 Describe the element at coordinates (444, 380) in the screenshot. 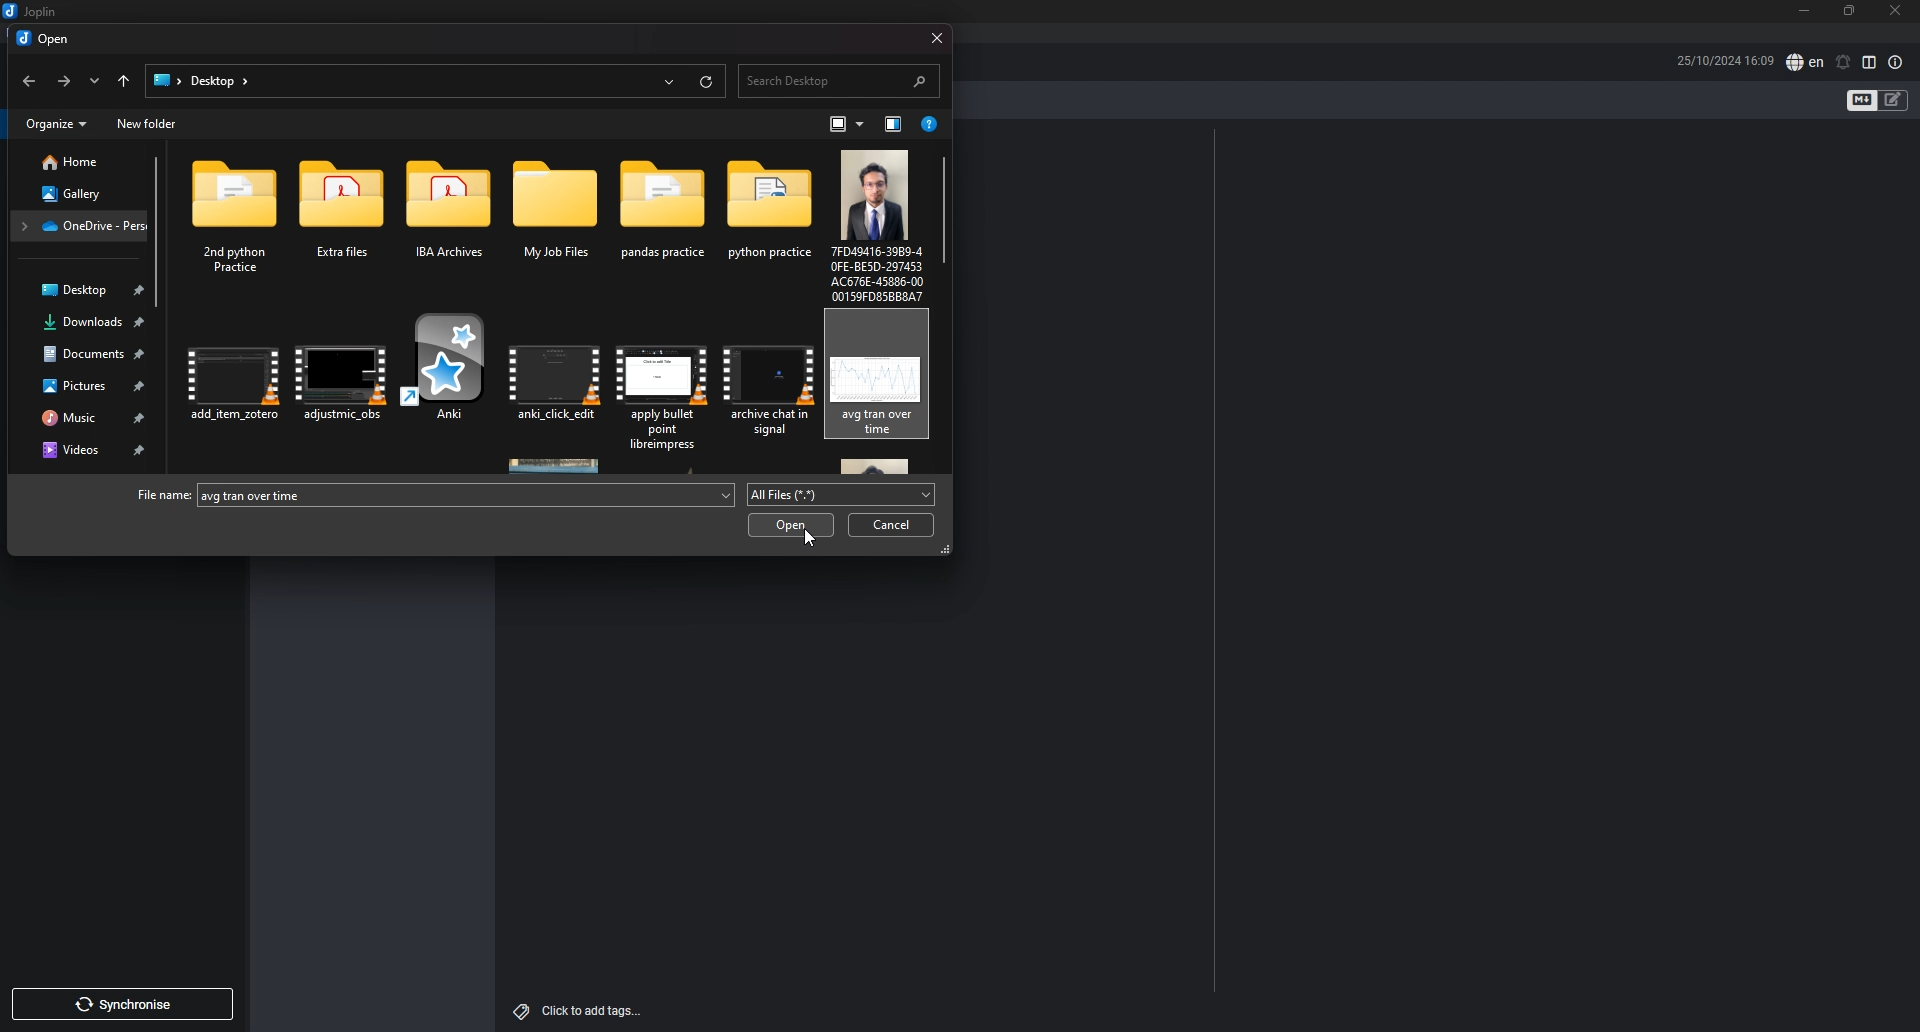

I see `Anki` at that location.